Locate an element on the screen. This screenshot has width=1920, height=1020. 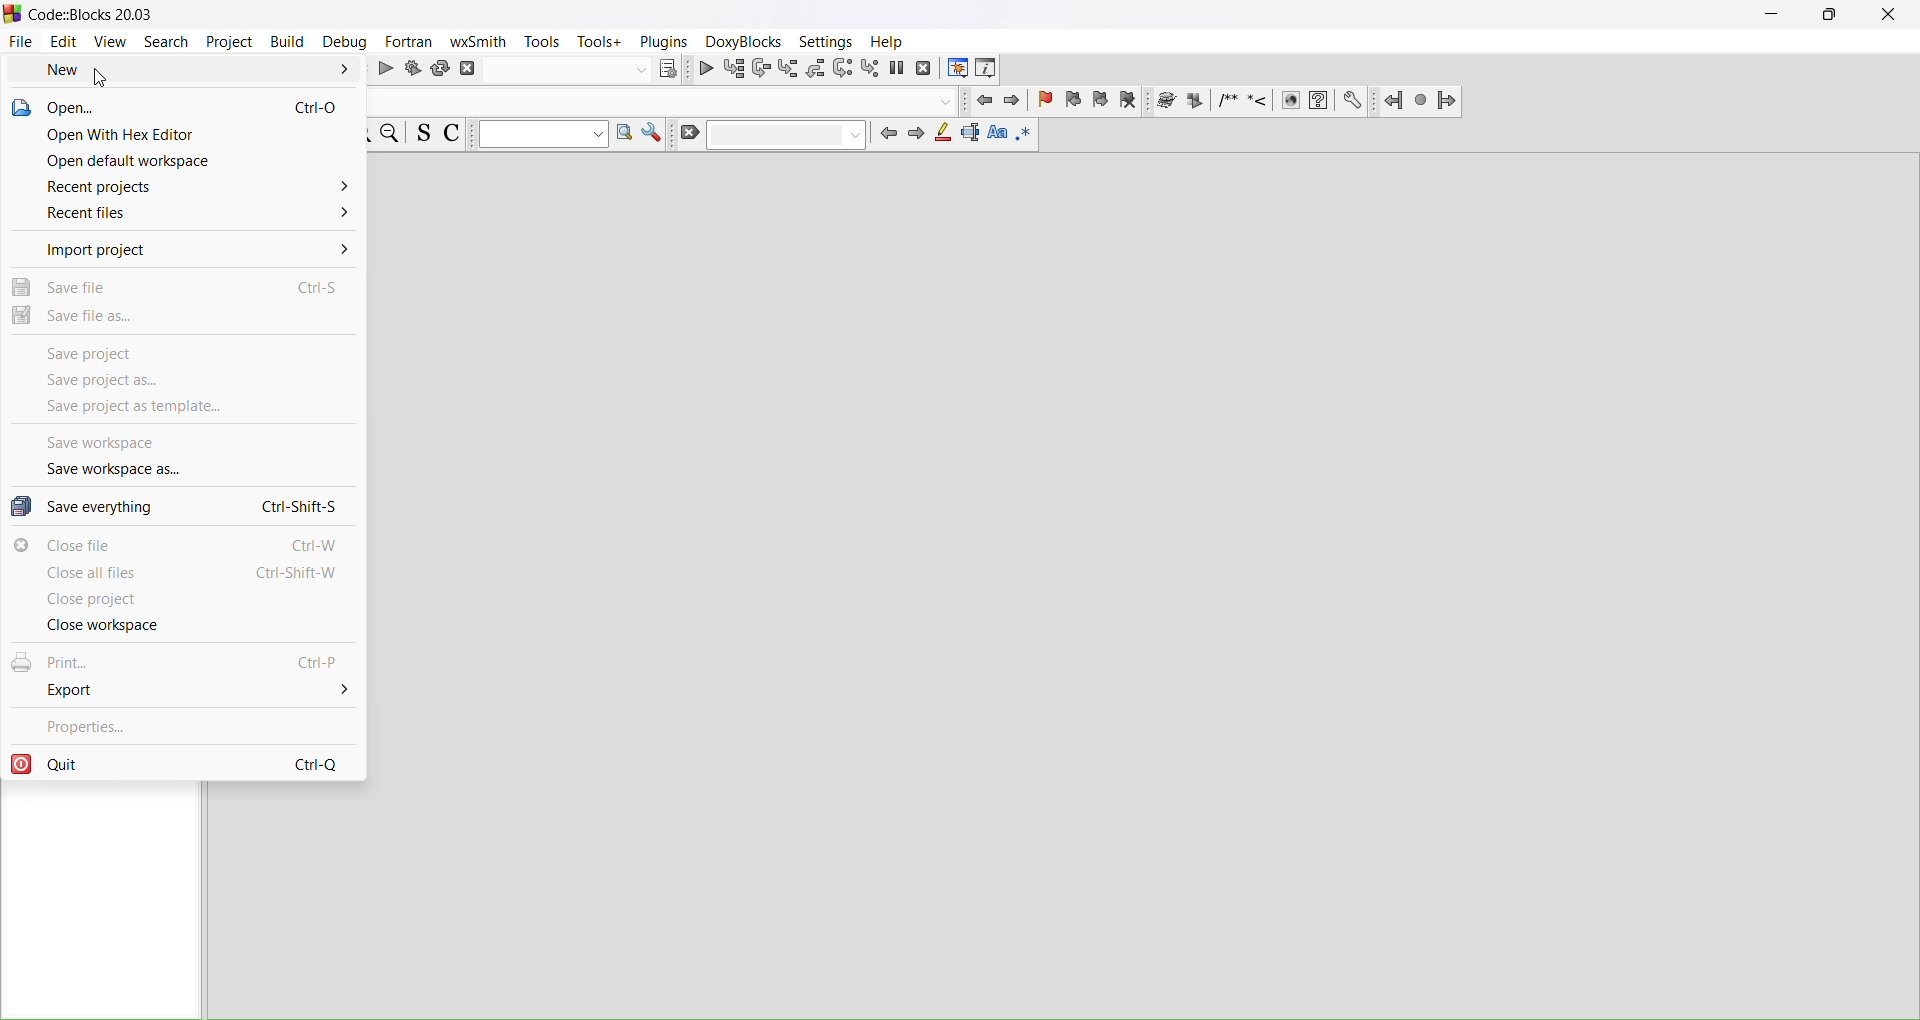
Jump forward is located at coordinates (1450, 101).